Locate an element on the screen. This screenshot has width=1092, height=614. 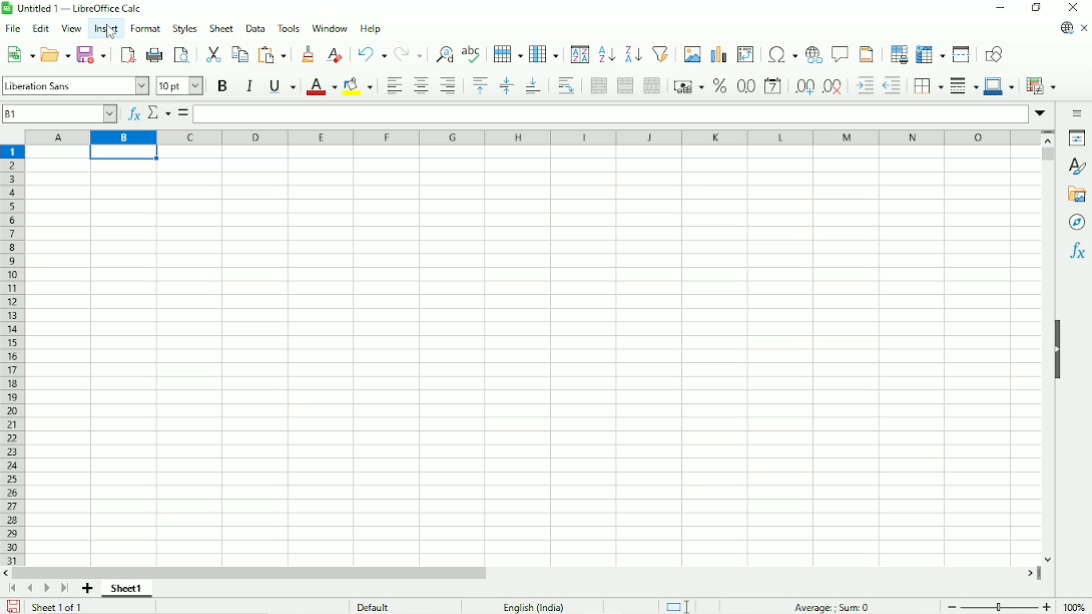
Delete decimal place is located at coordinates (833, 86).